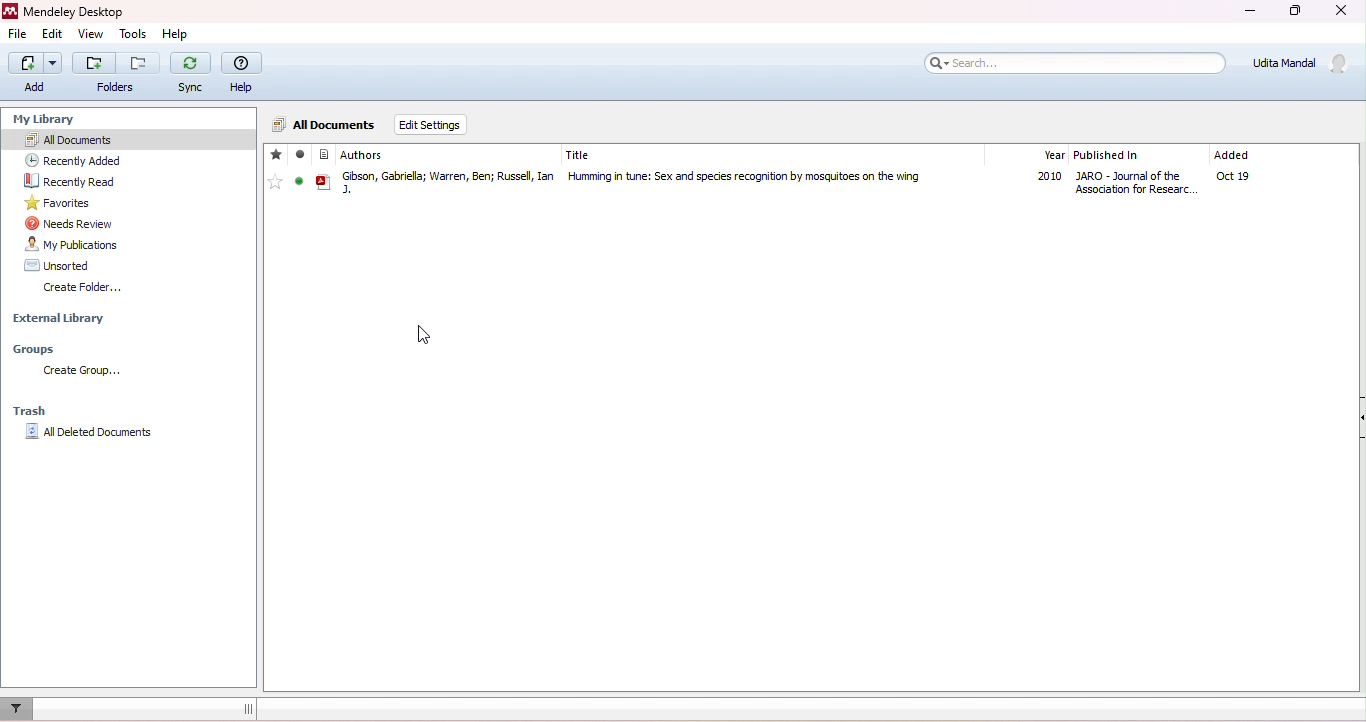  Describe the element at coordinates (748, 183) in the screenshot. I see `Humming in Tune: Sex and Species Recognition by Mosquitoes on the Wing` at that location.